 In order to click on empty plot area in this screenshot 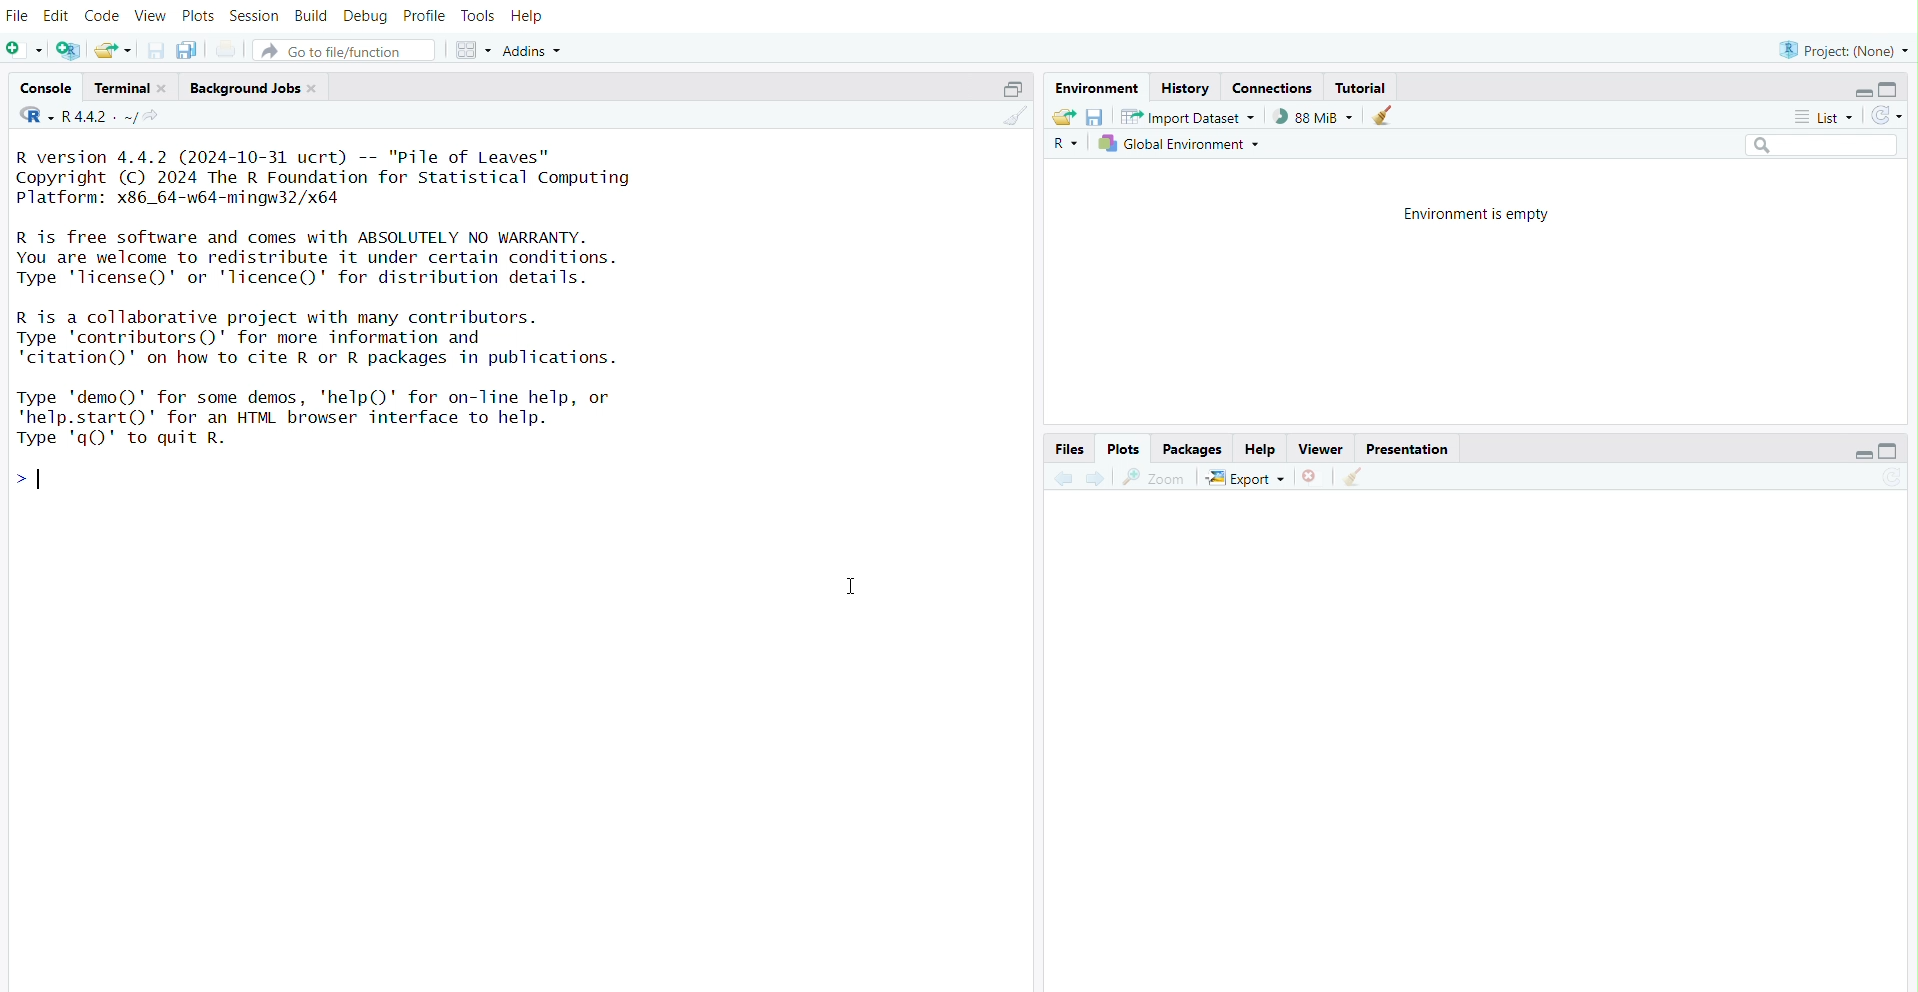, I will do `click(1478, 745)`.